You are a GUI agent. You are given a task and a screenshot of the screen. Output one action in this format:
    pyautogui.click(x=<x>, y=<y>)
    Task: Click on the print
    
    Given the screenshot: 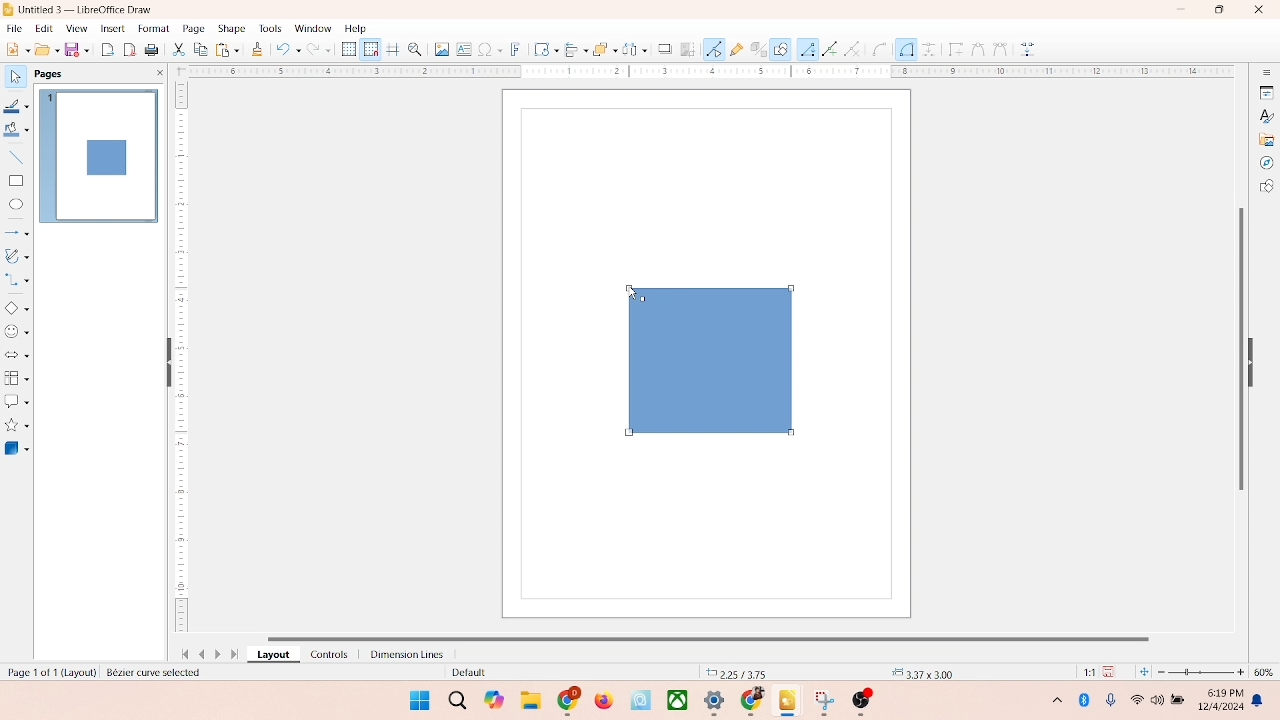 What is the action you would take?
    pyautogui.click(x=154, y=51)
    